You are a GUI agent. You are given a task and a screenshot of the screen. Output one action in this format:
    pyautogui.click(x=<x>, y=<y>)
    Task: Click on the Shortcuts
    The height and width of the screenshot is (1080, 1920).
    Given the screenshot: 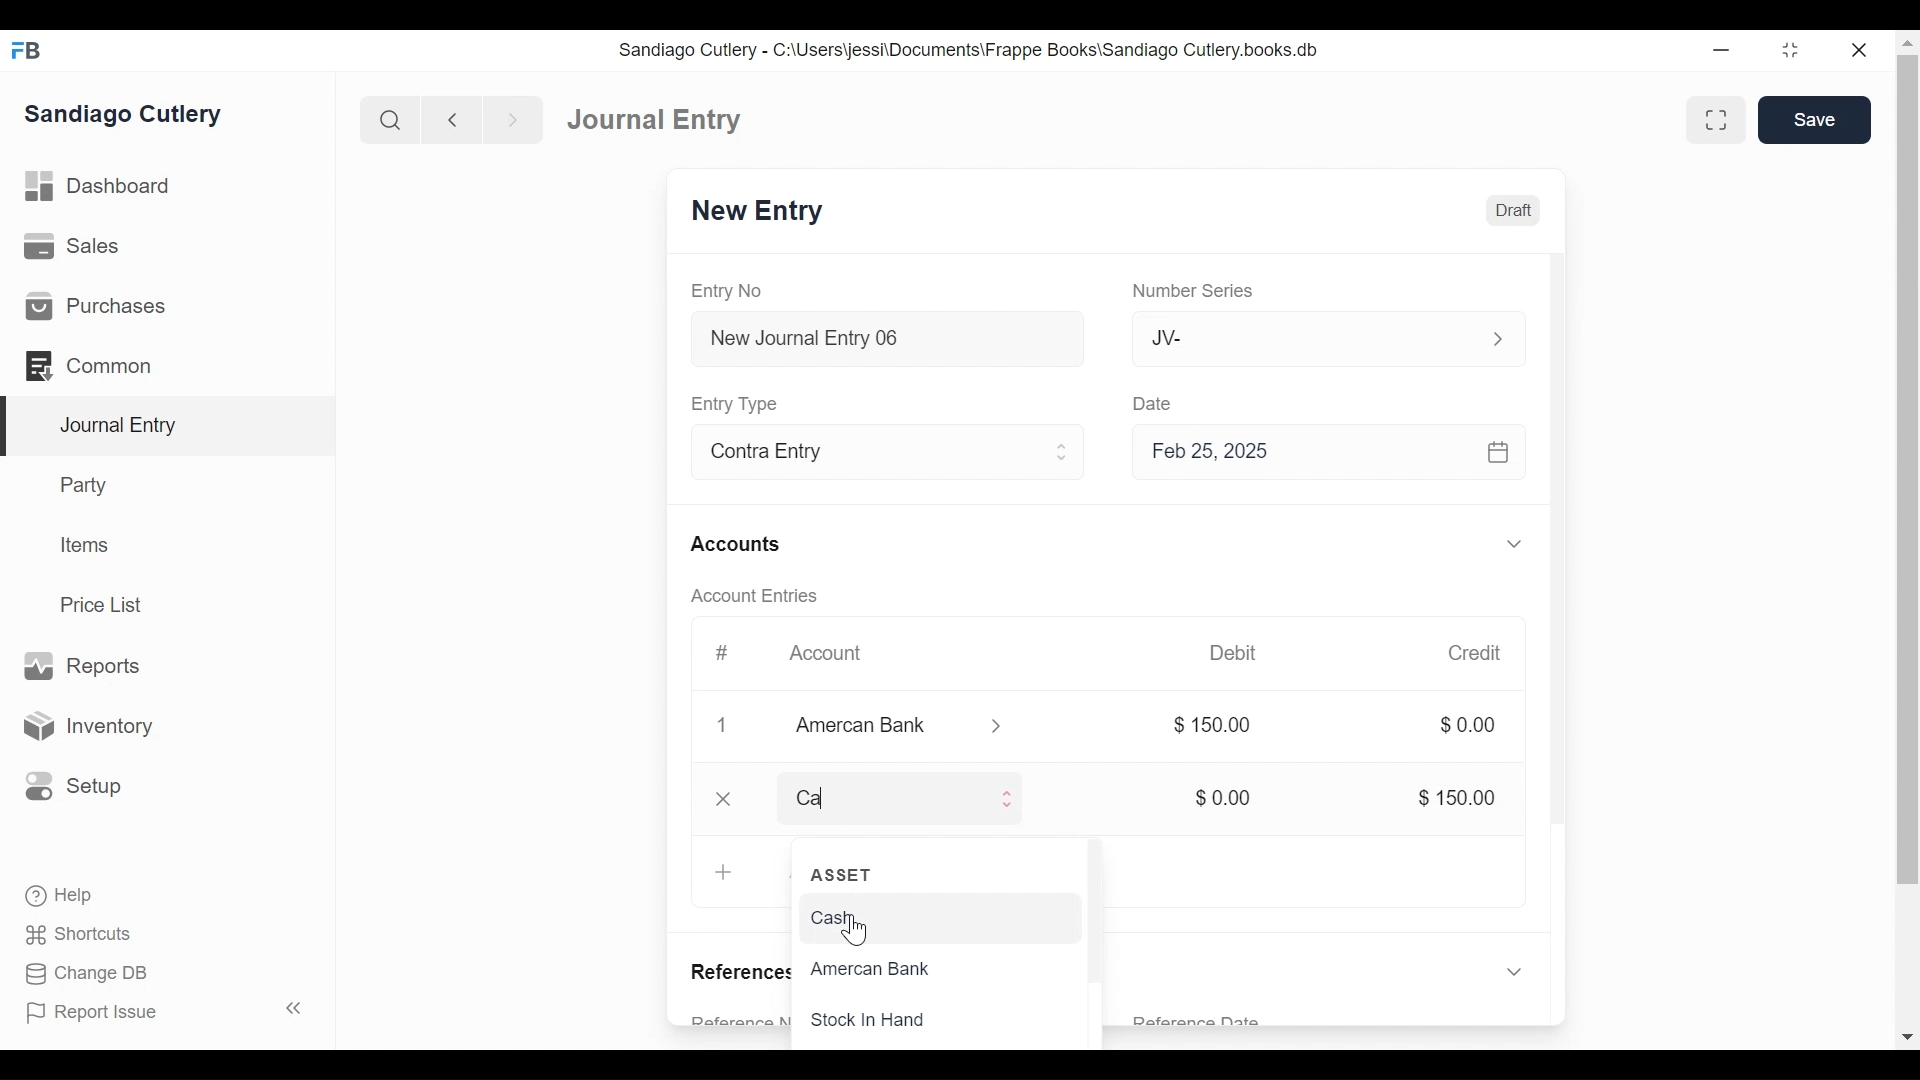 What is the action you would take?
    pyautogui.click(x=84, y=934)
    